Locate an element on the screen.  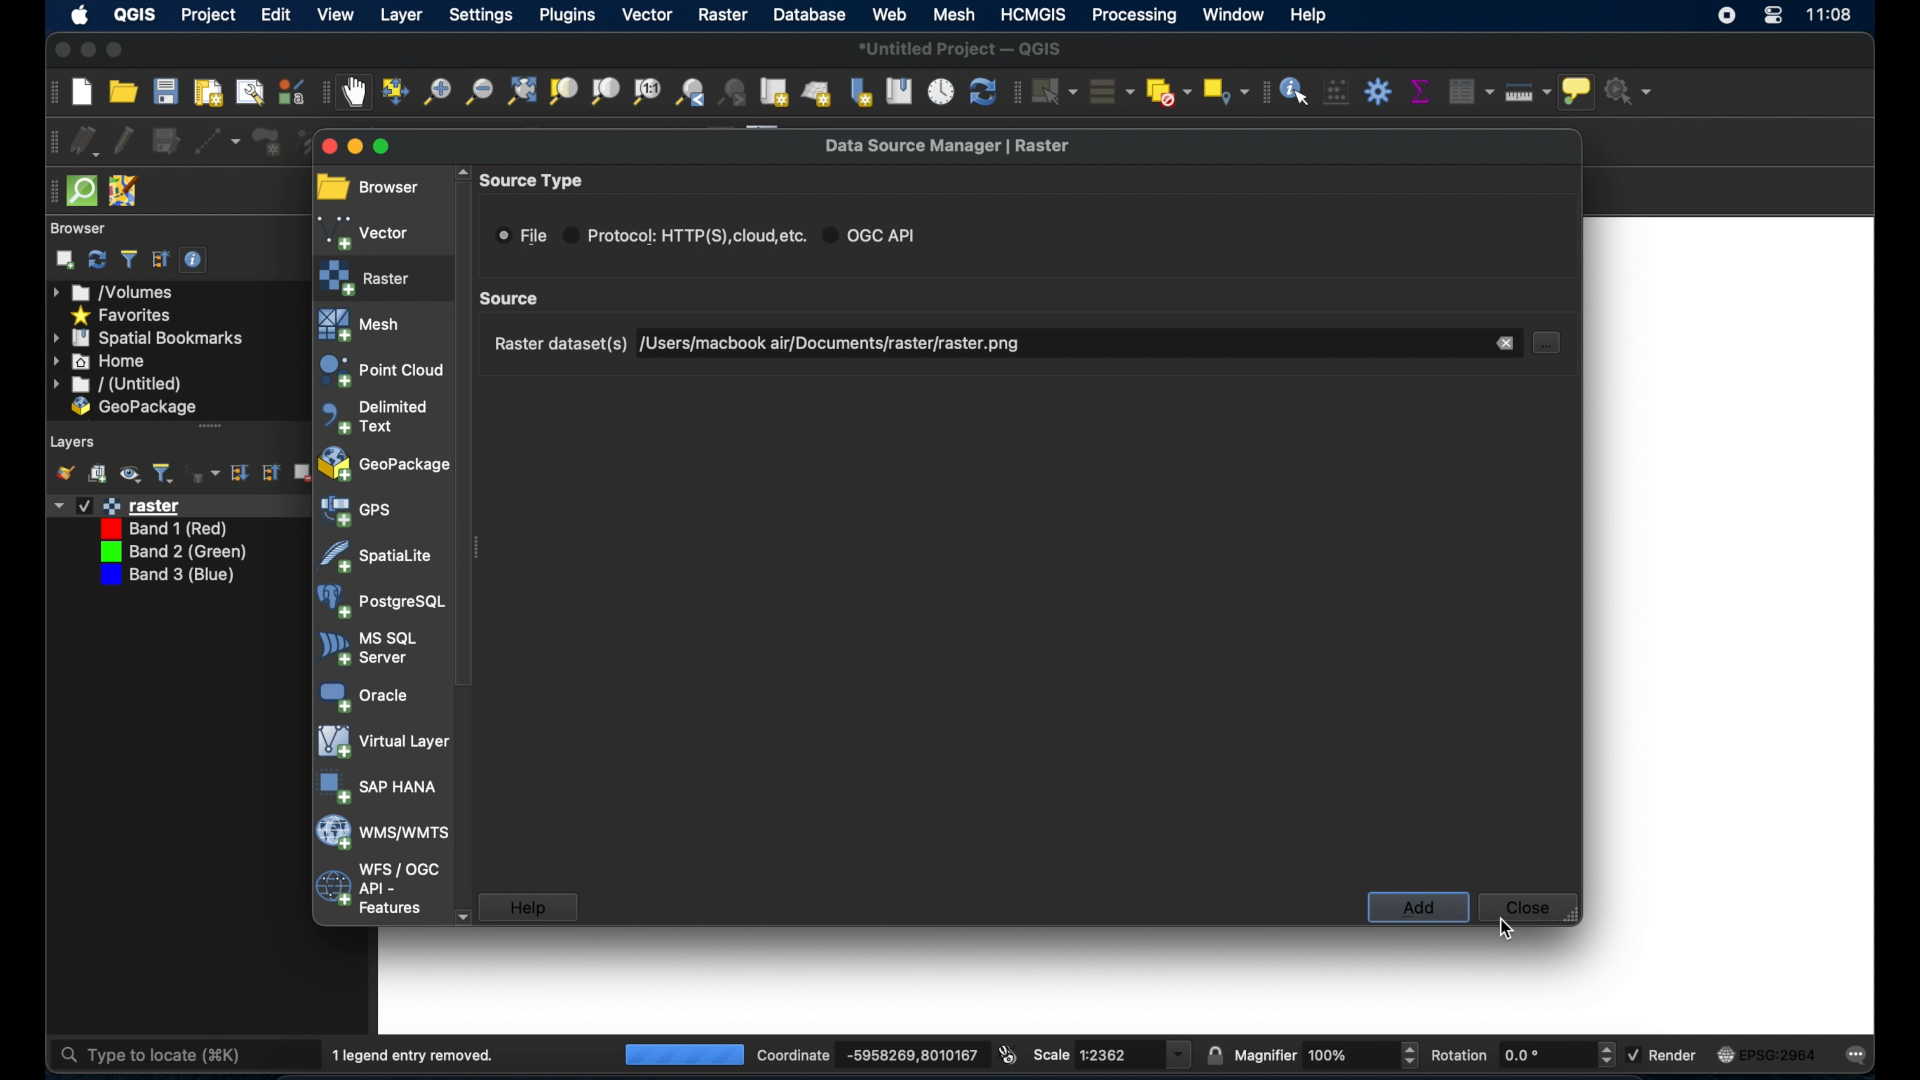
plugins is located at coordinates (566, 16).